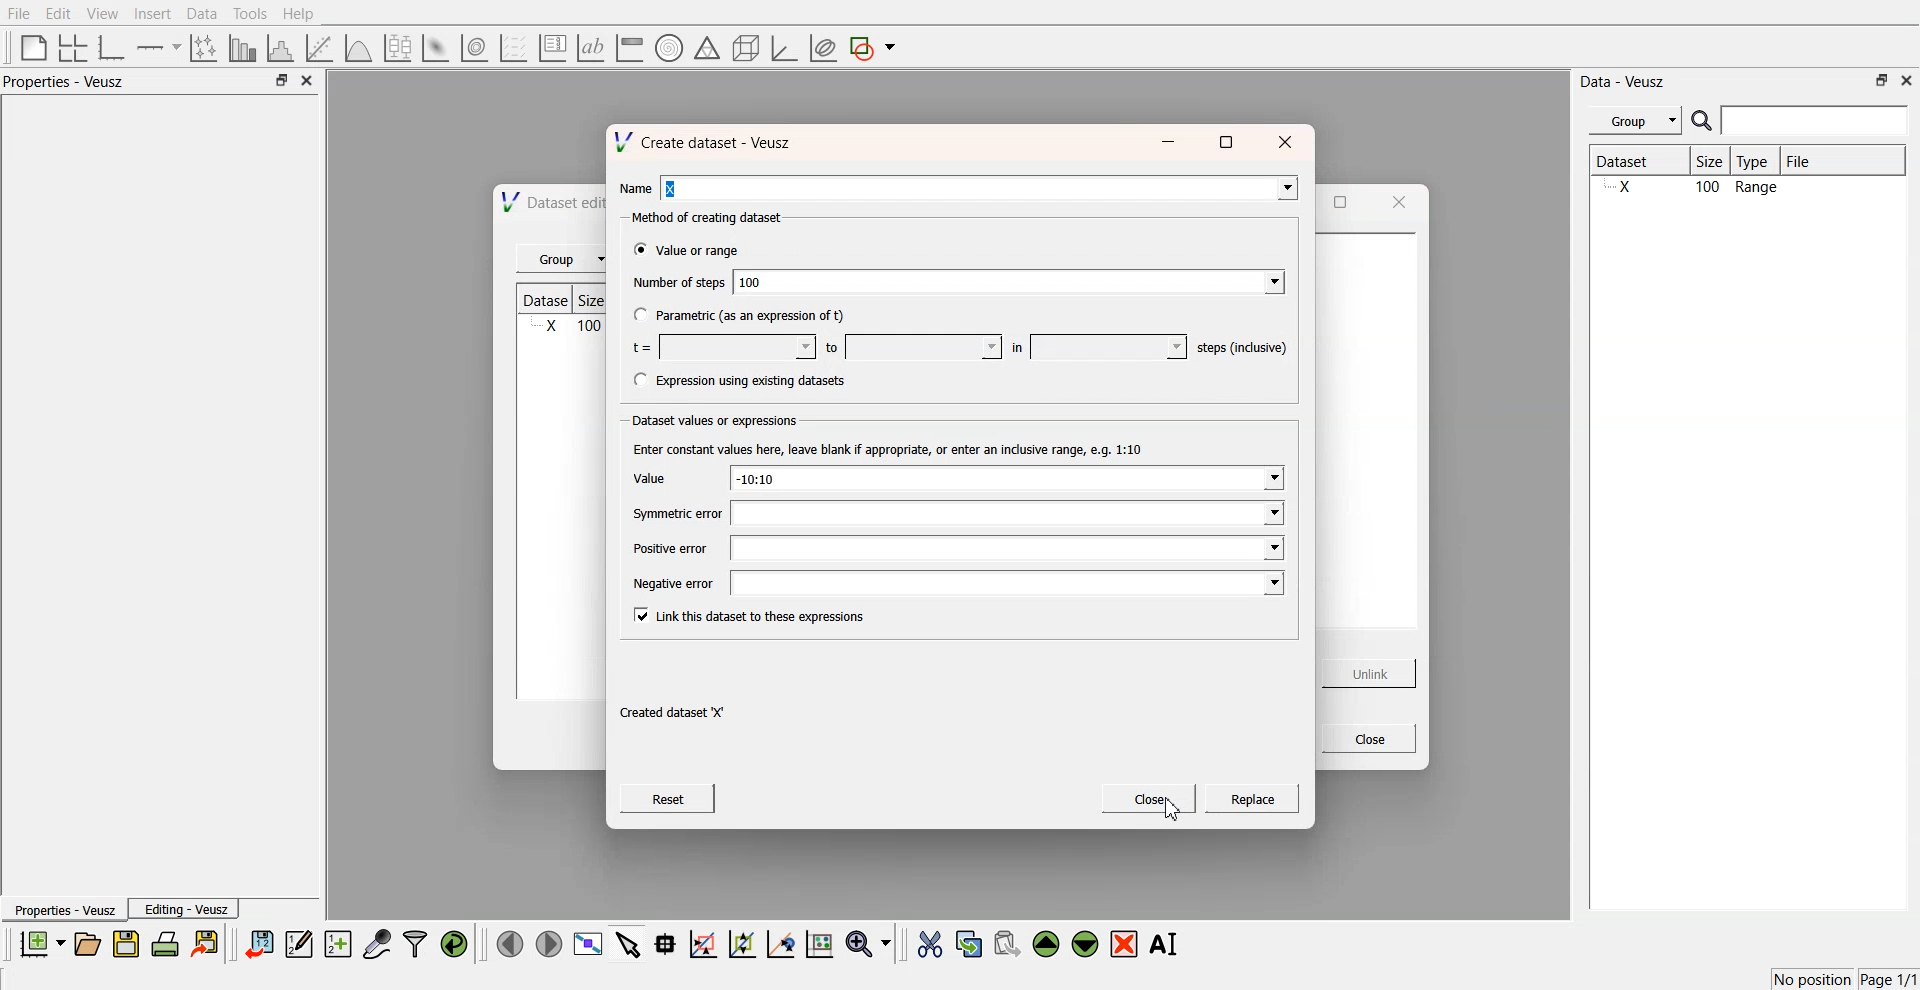 The width and height of the screenshot is (1920, 990). What do you see at coordinates (20, 14) in the screenshot?
I see `File` at bounding box center [20, 14].